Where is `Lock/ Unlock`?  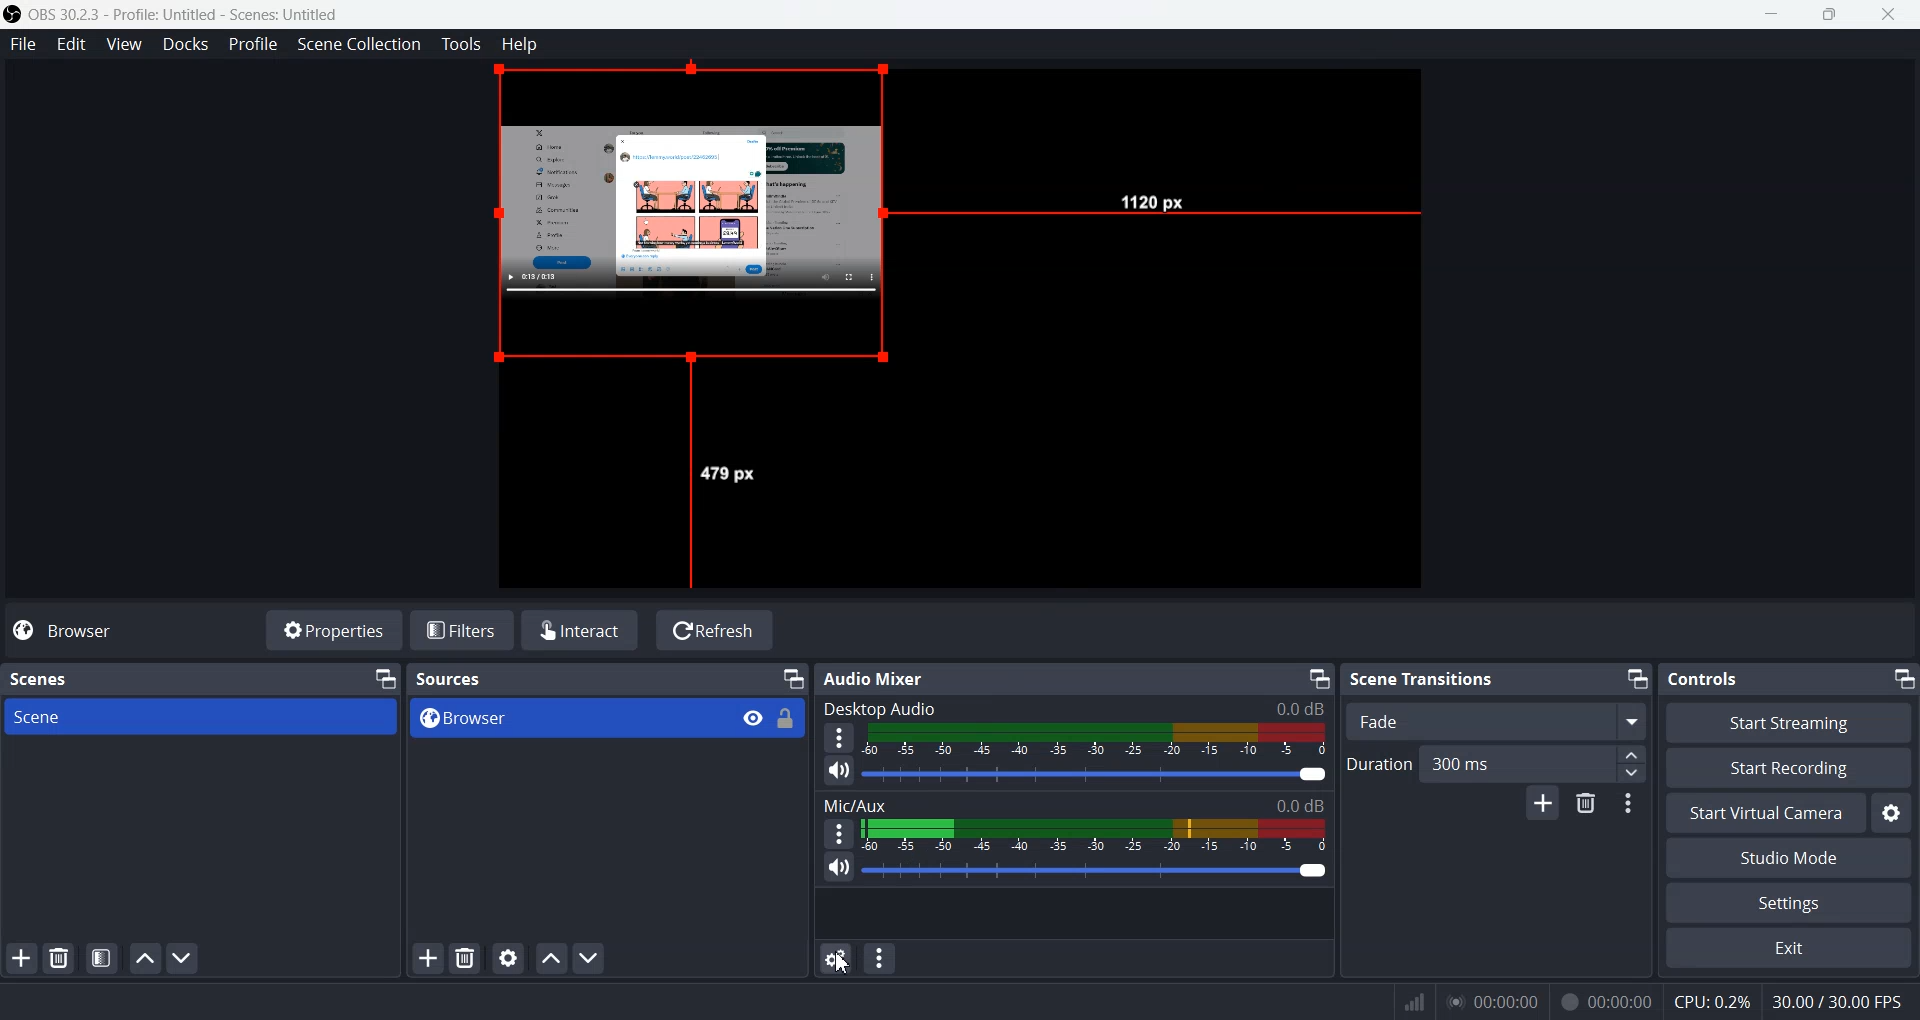 Lock/ Unlock is located at coordinates (787, 718).